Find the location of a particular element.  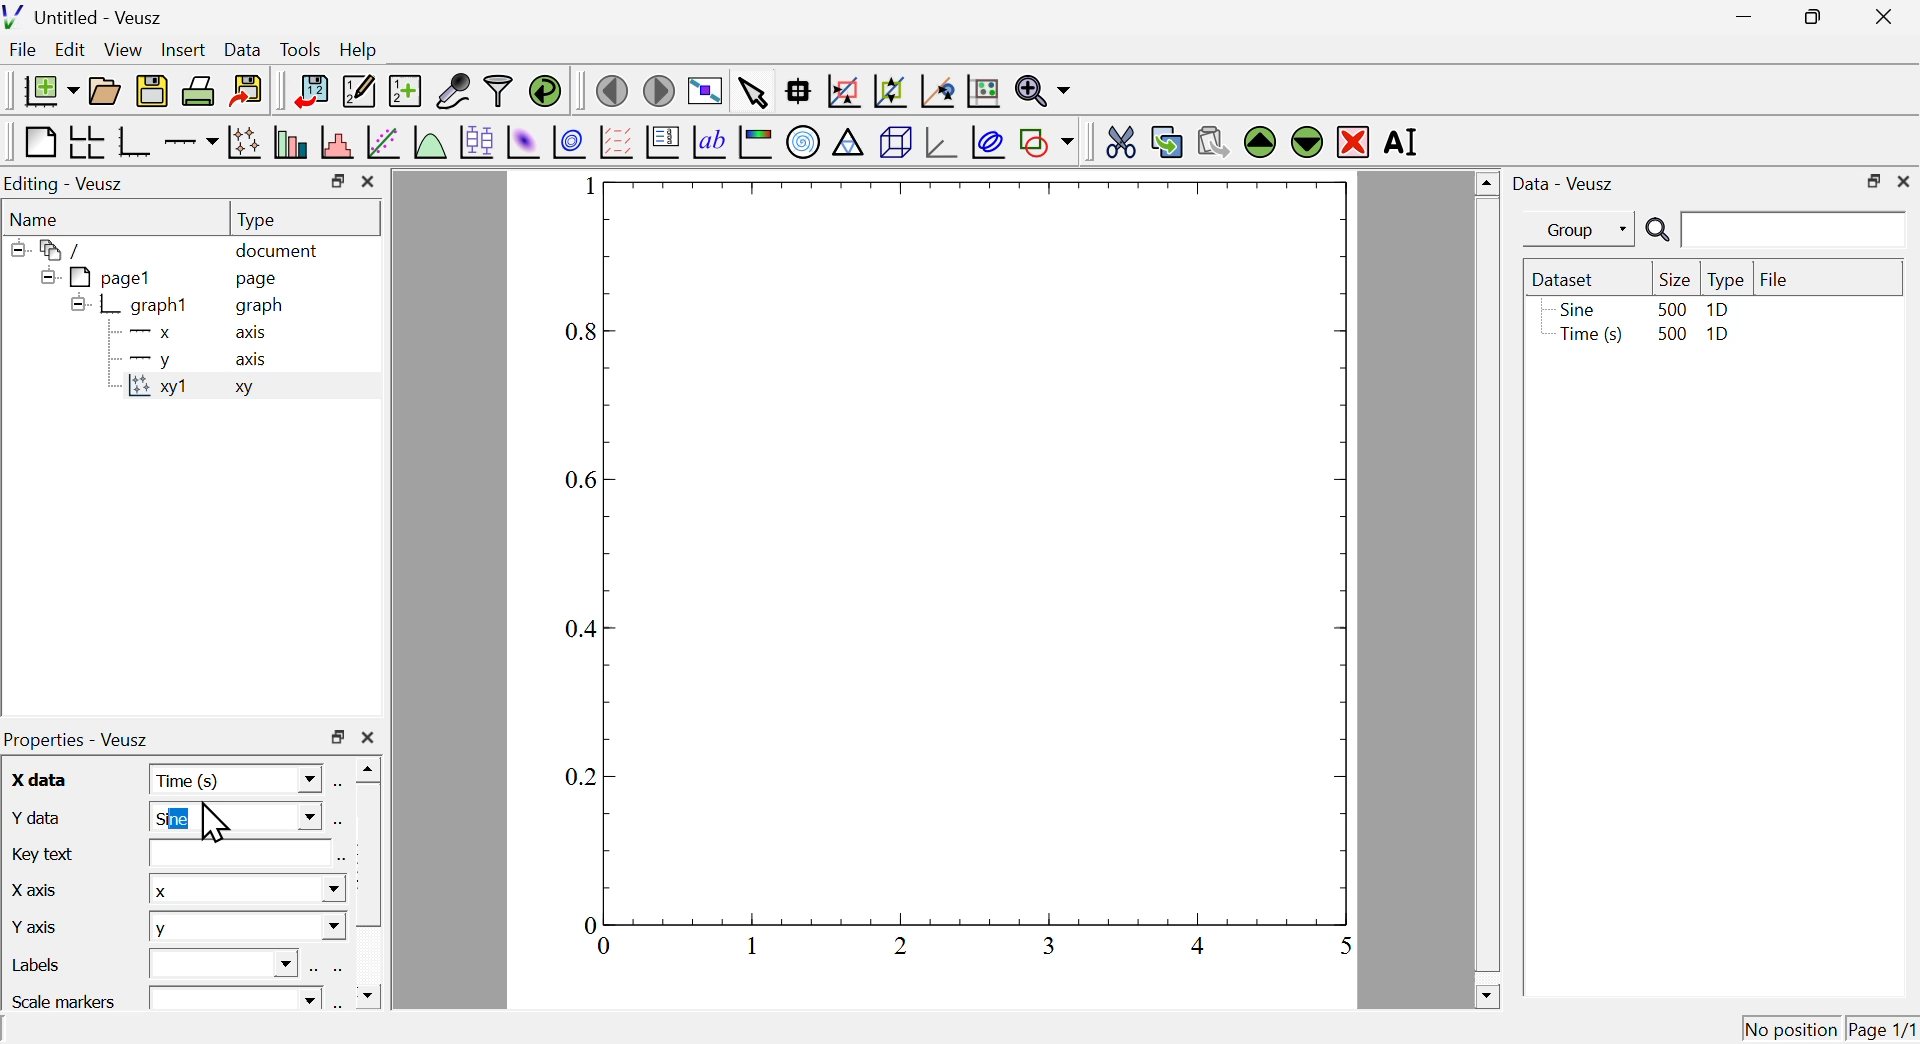

ternary graph is located at coordinates (849, 145).